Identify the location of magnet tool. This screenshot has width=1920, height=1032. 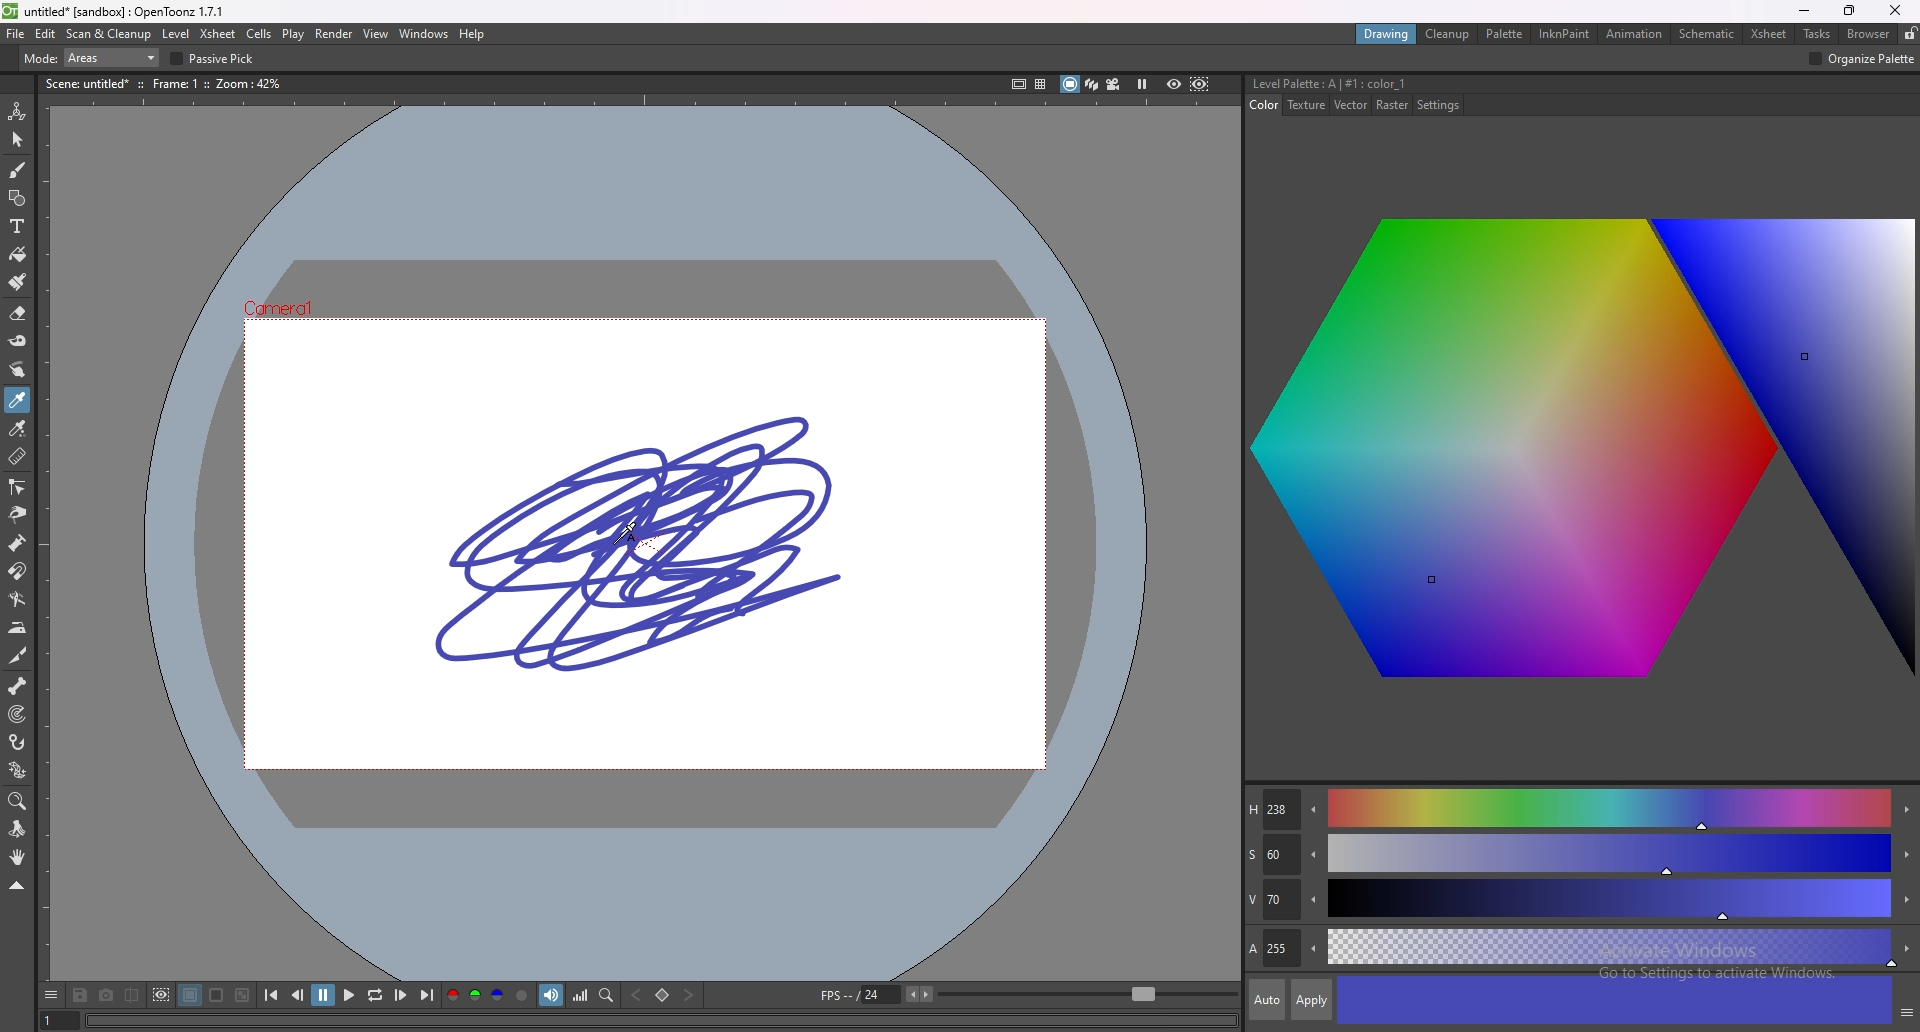
(17, 571).